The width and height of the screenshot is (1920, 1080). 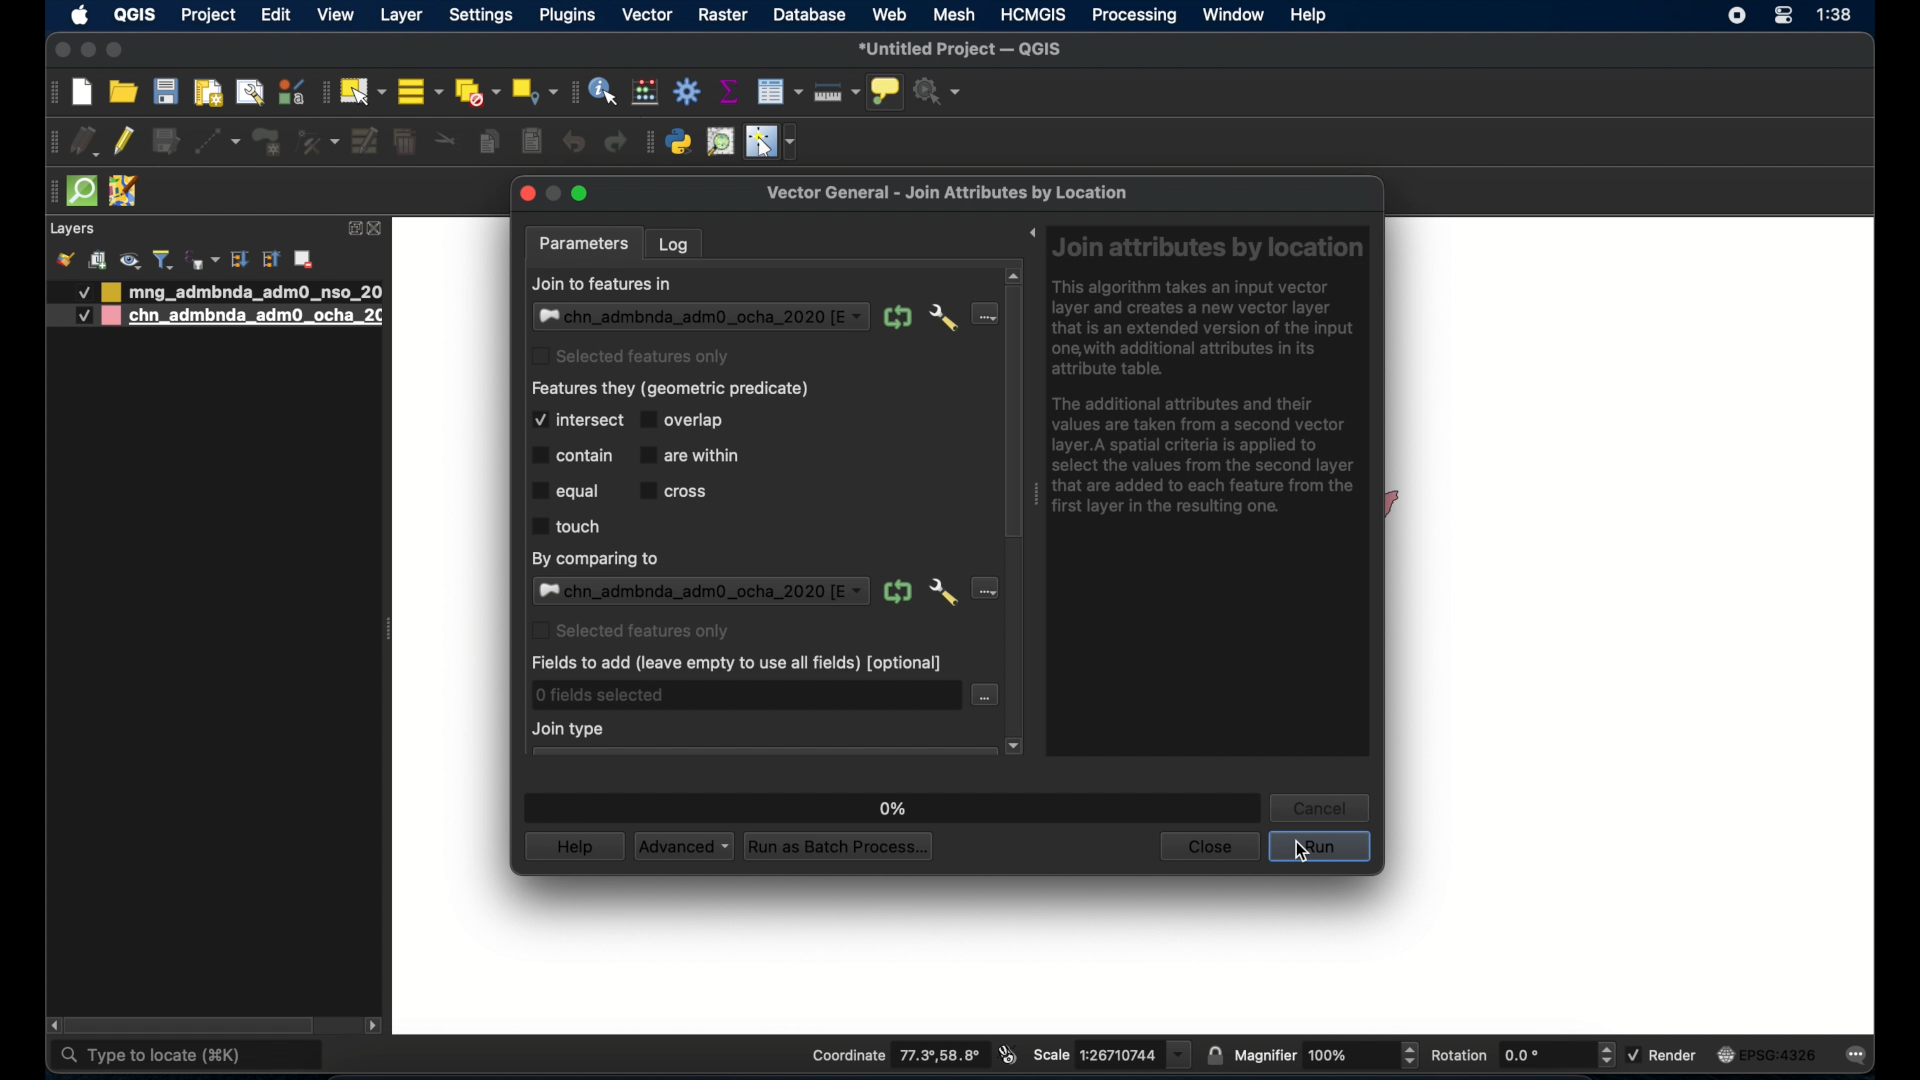 What do you see at coordinates (201, 258) in the screenshot?
I see `filter legen by expression` at bounding box center [201, 258].